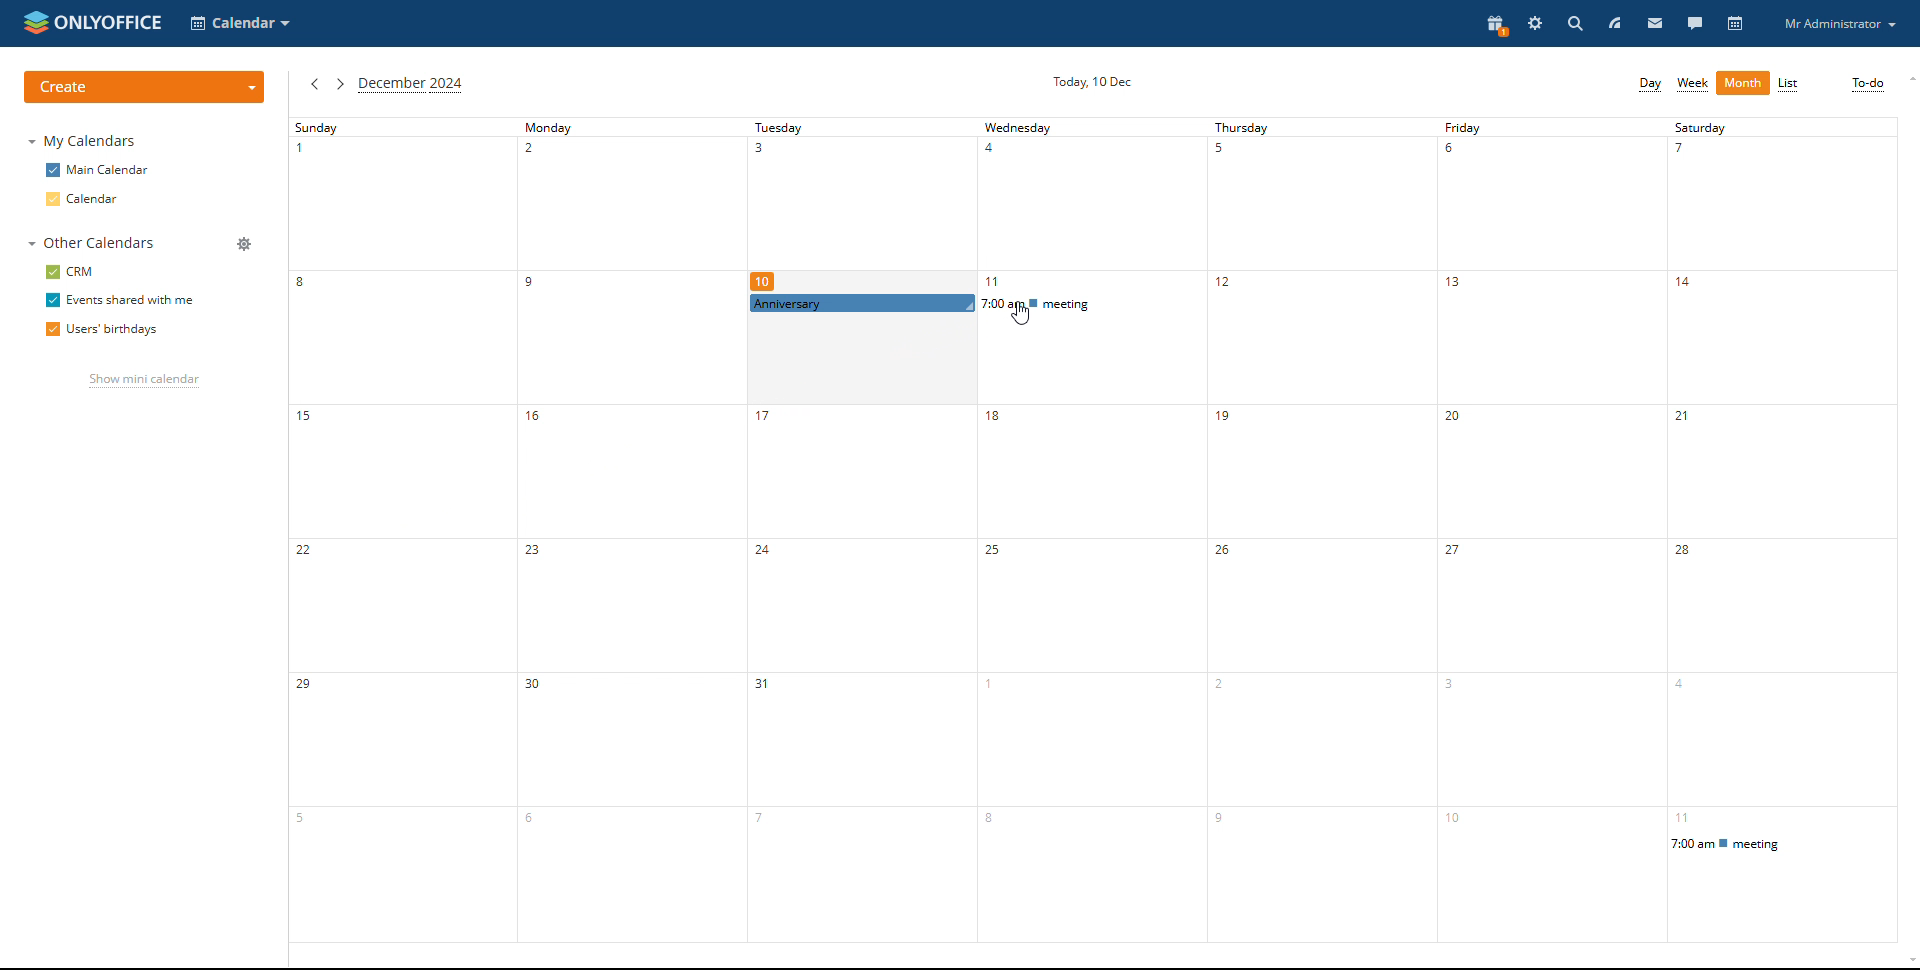  What do you see at coordinates (101, 200) in the screenshot?
I see `calendar` at bounding box center [101, 200].